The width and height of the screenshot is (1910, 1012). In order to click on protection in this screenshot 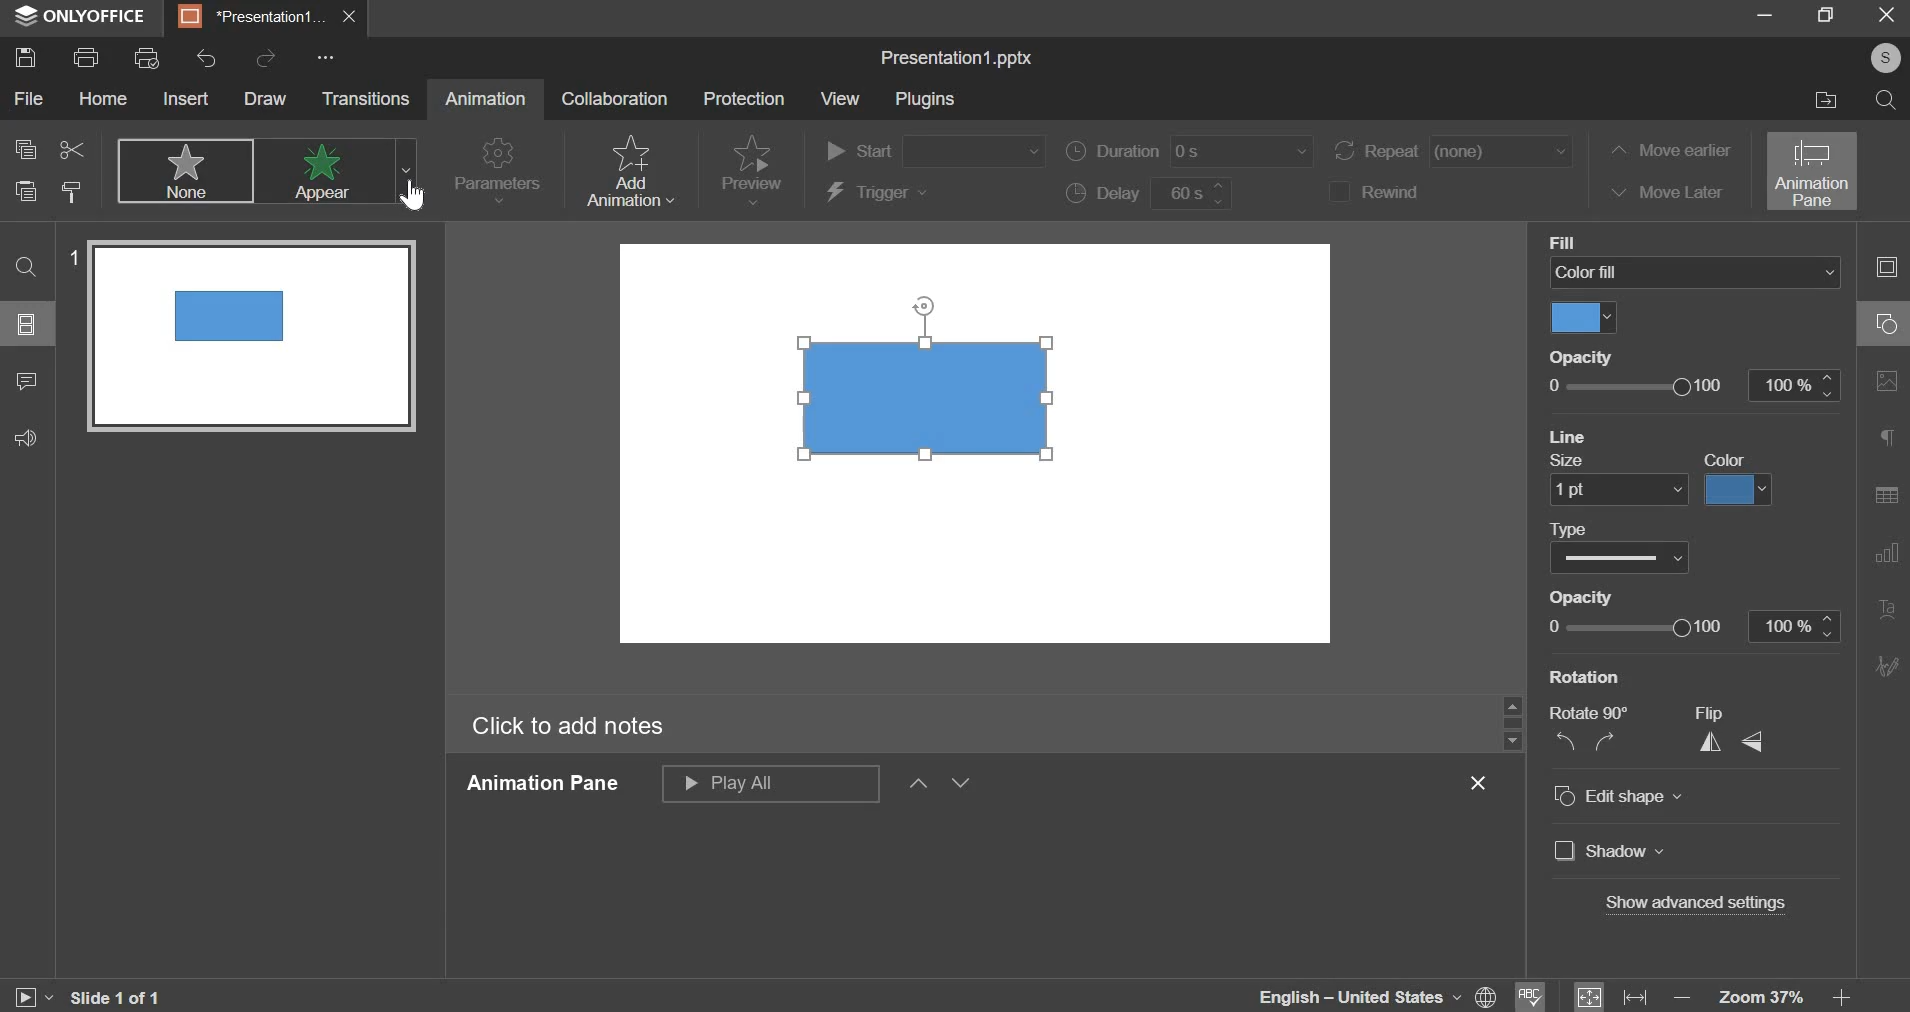, I will do `click(744, 99)`.